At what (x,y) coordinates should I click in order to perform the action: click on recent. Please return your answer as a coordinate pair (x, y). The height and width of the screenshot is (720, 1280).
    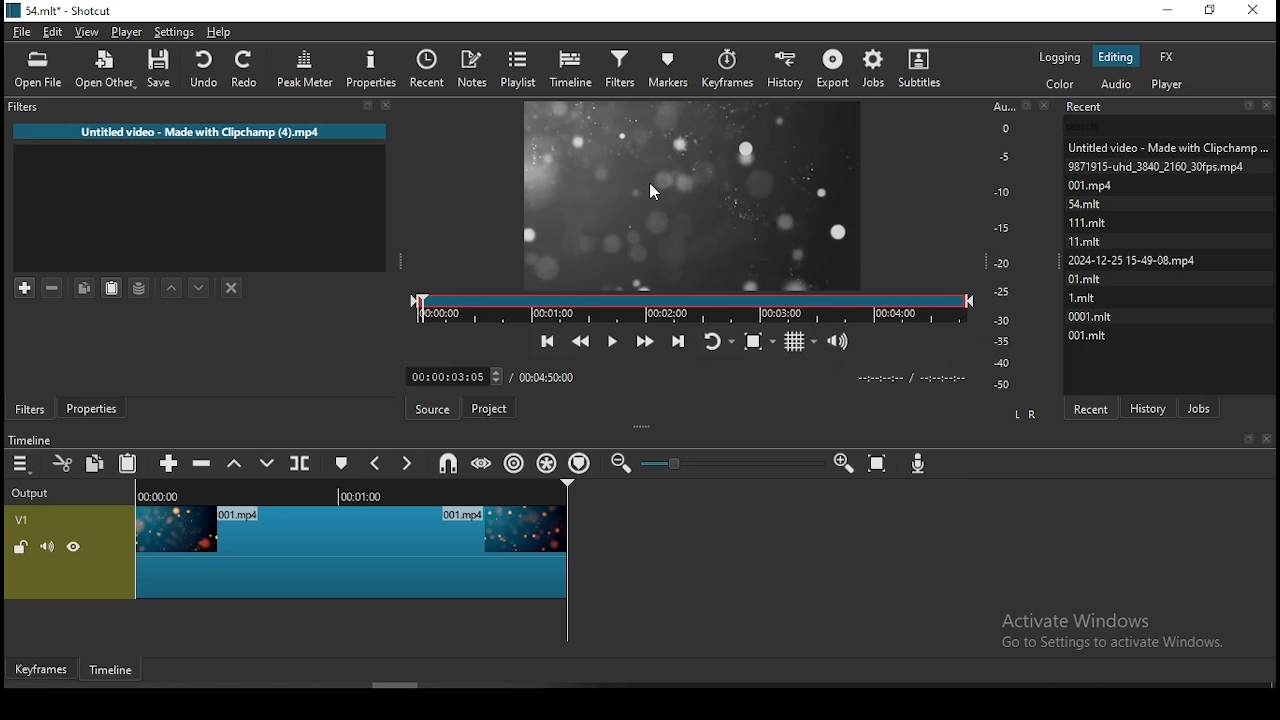
    Looking at the image, I should click on (431, 68).